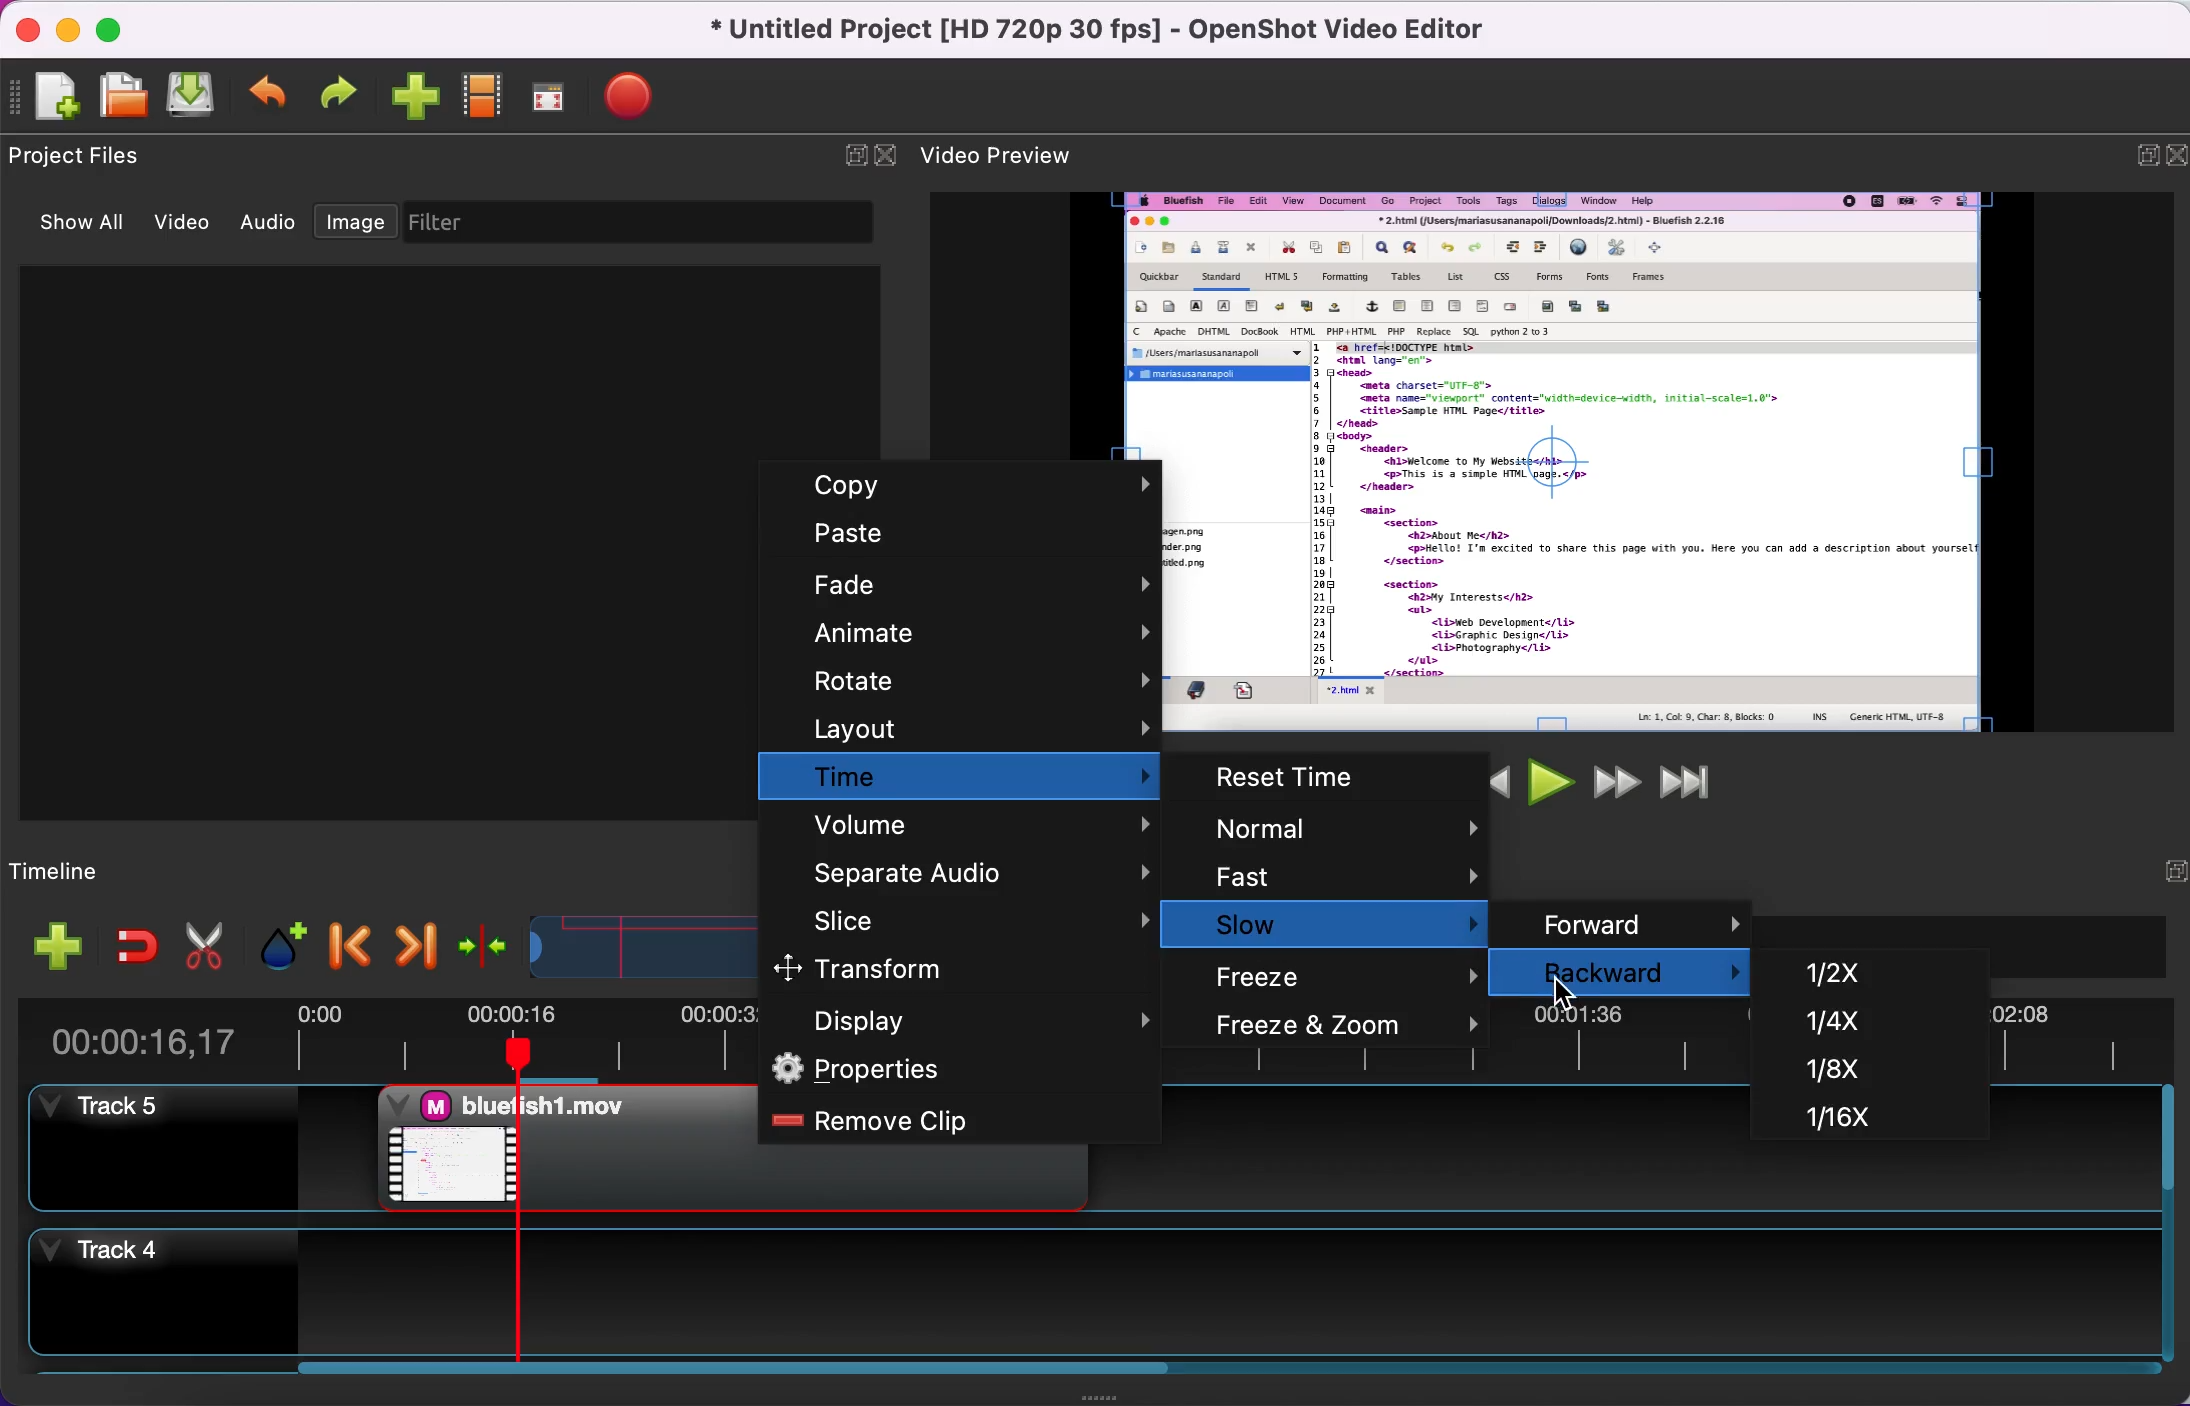 This screenshot has width=2190, height=1406. What do you see at coordinates (485, 96) in the screenshot?
I see `choose profile` at bounding box center [485, 96].